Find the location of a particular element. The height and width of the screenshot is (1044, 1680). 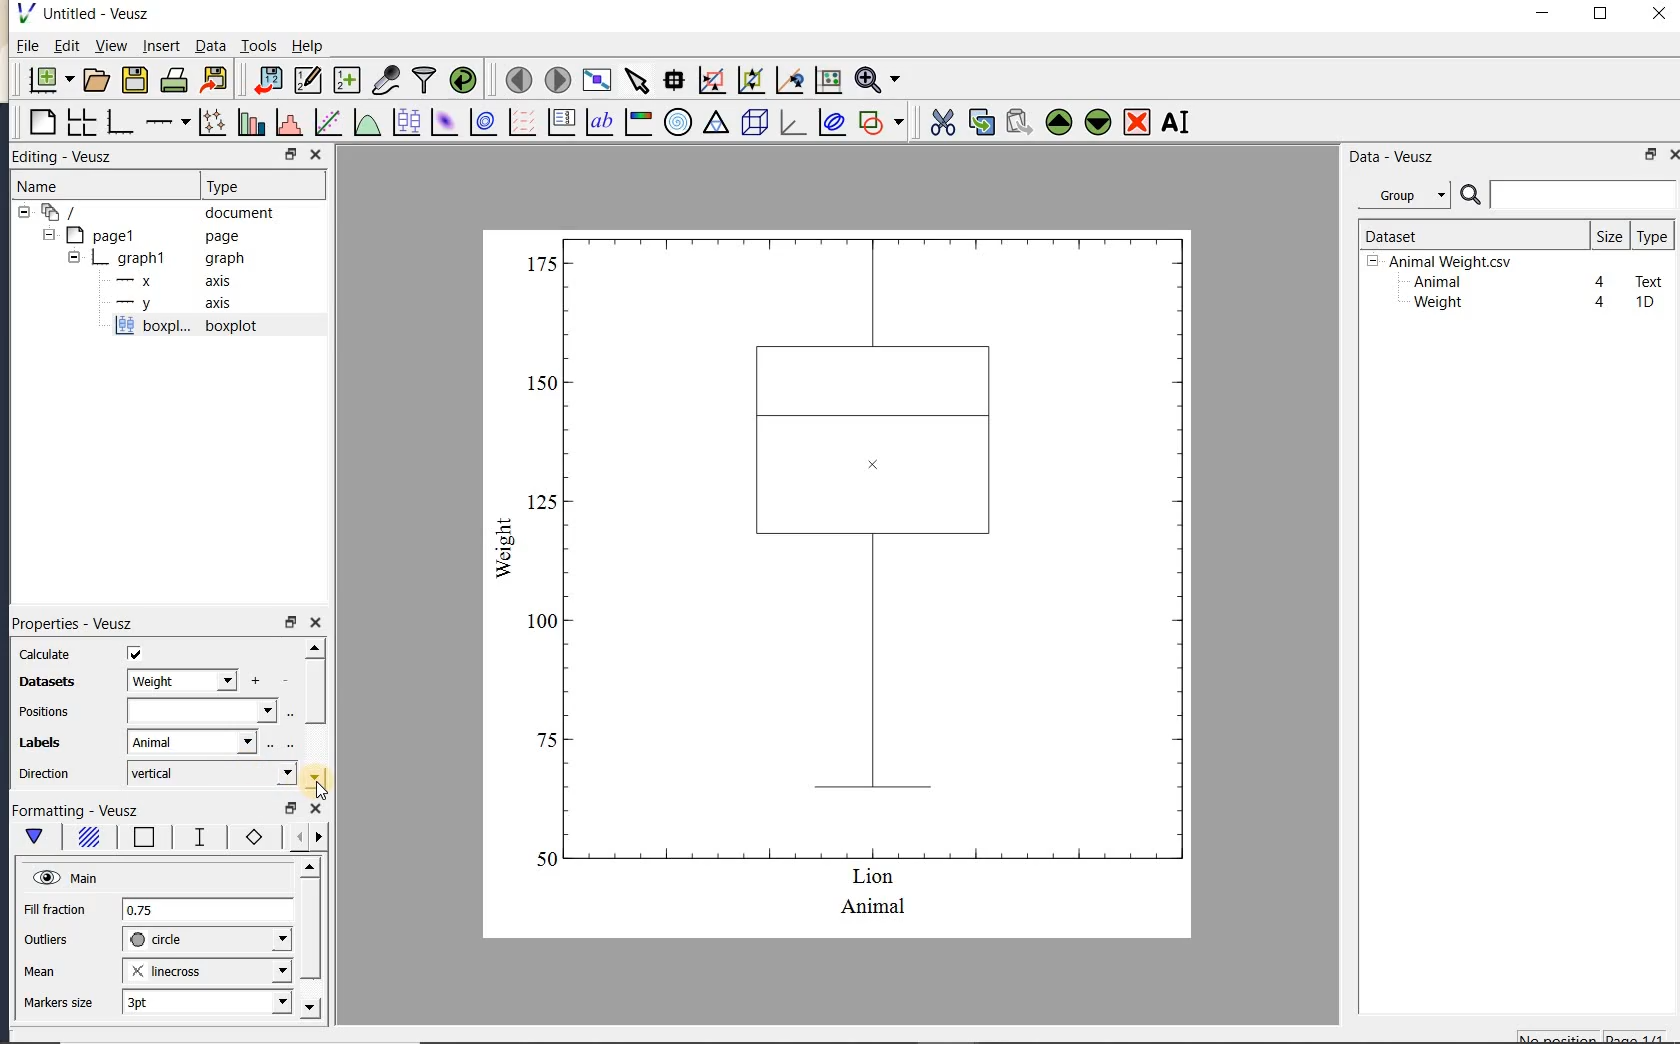

box border is located at coordinates (140, 839).